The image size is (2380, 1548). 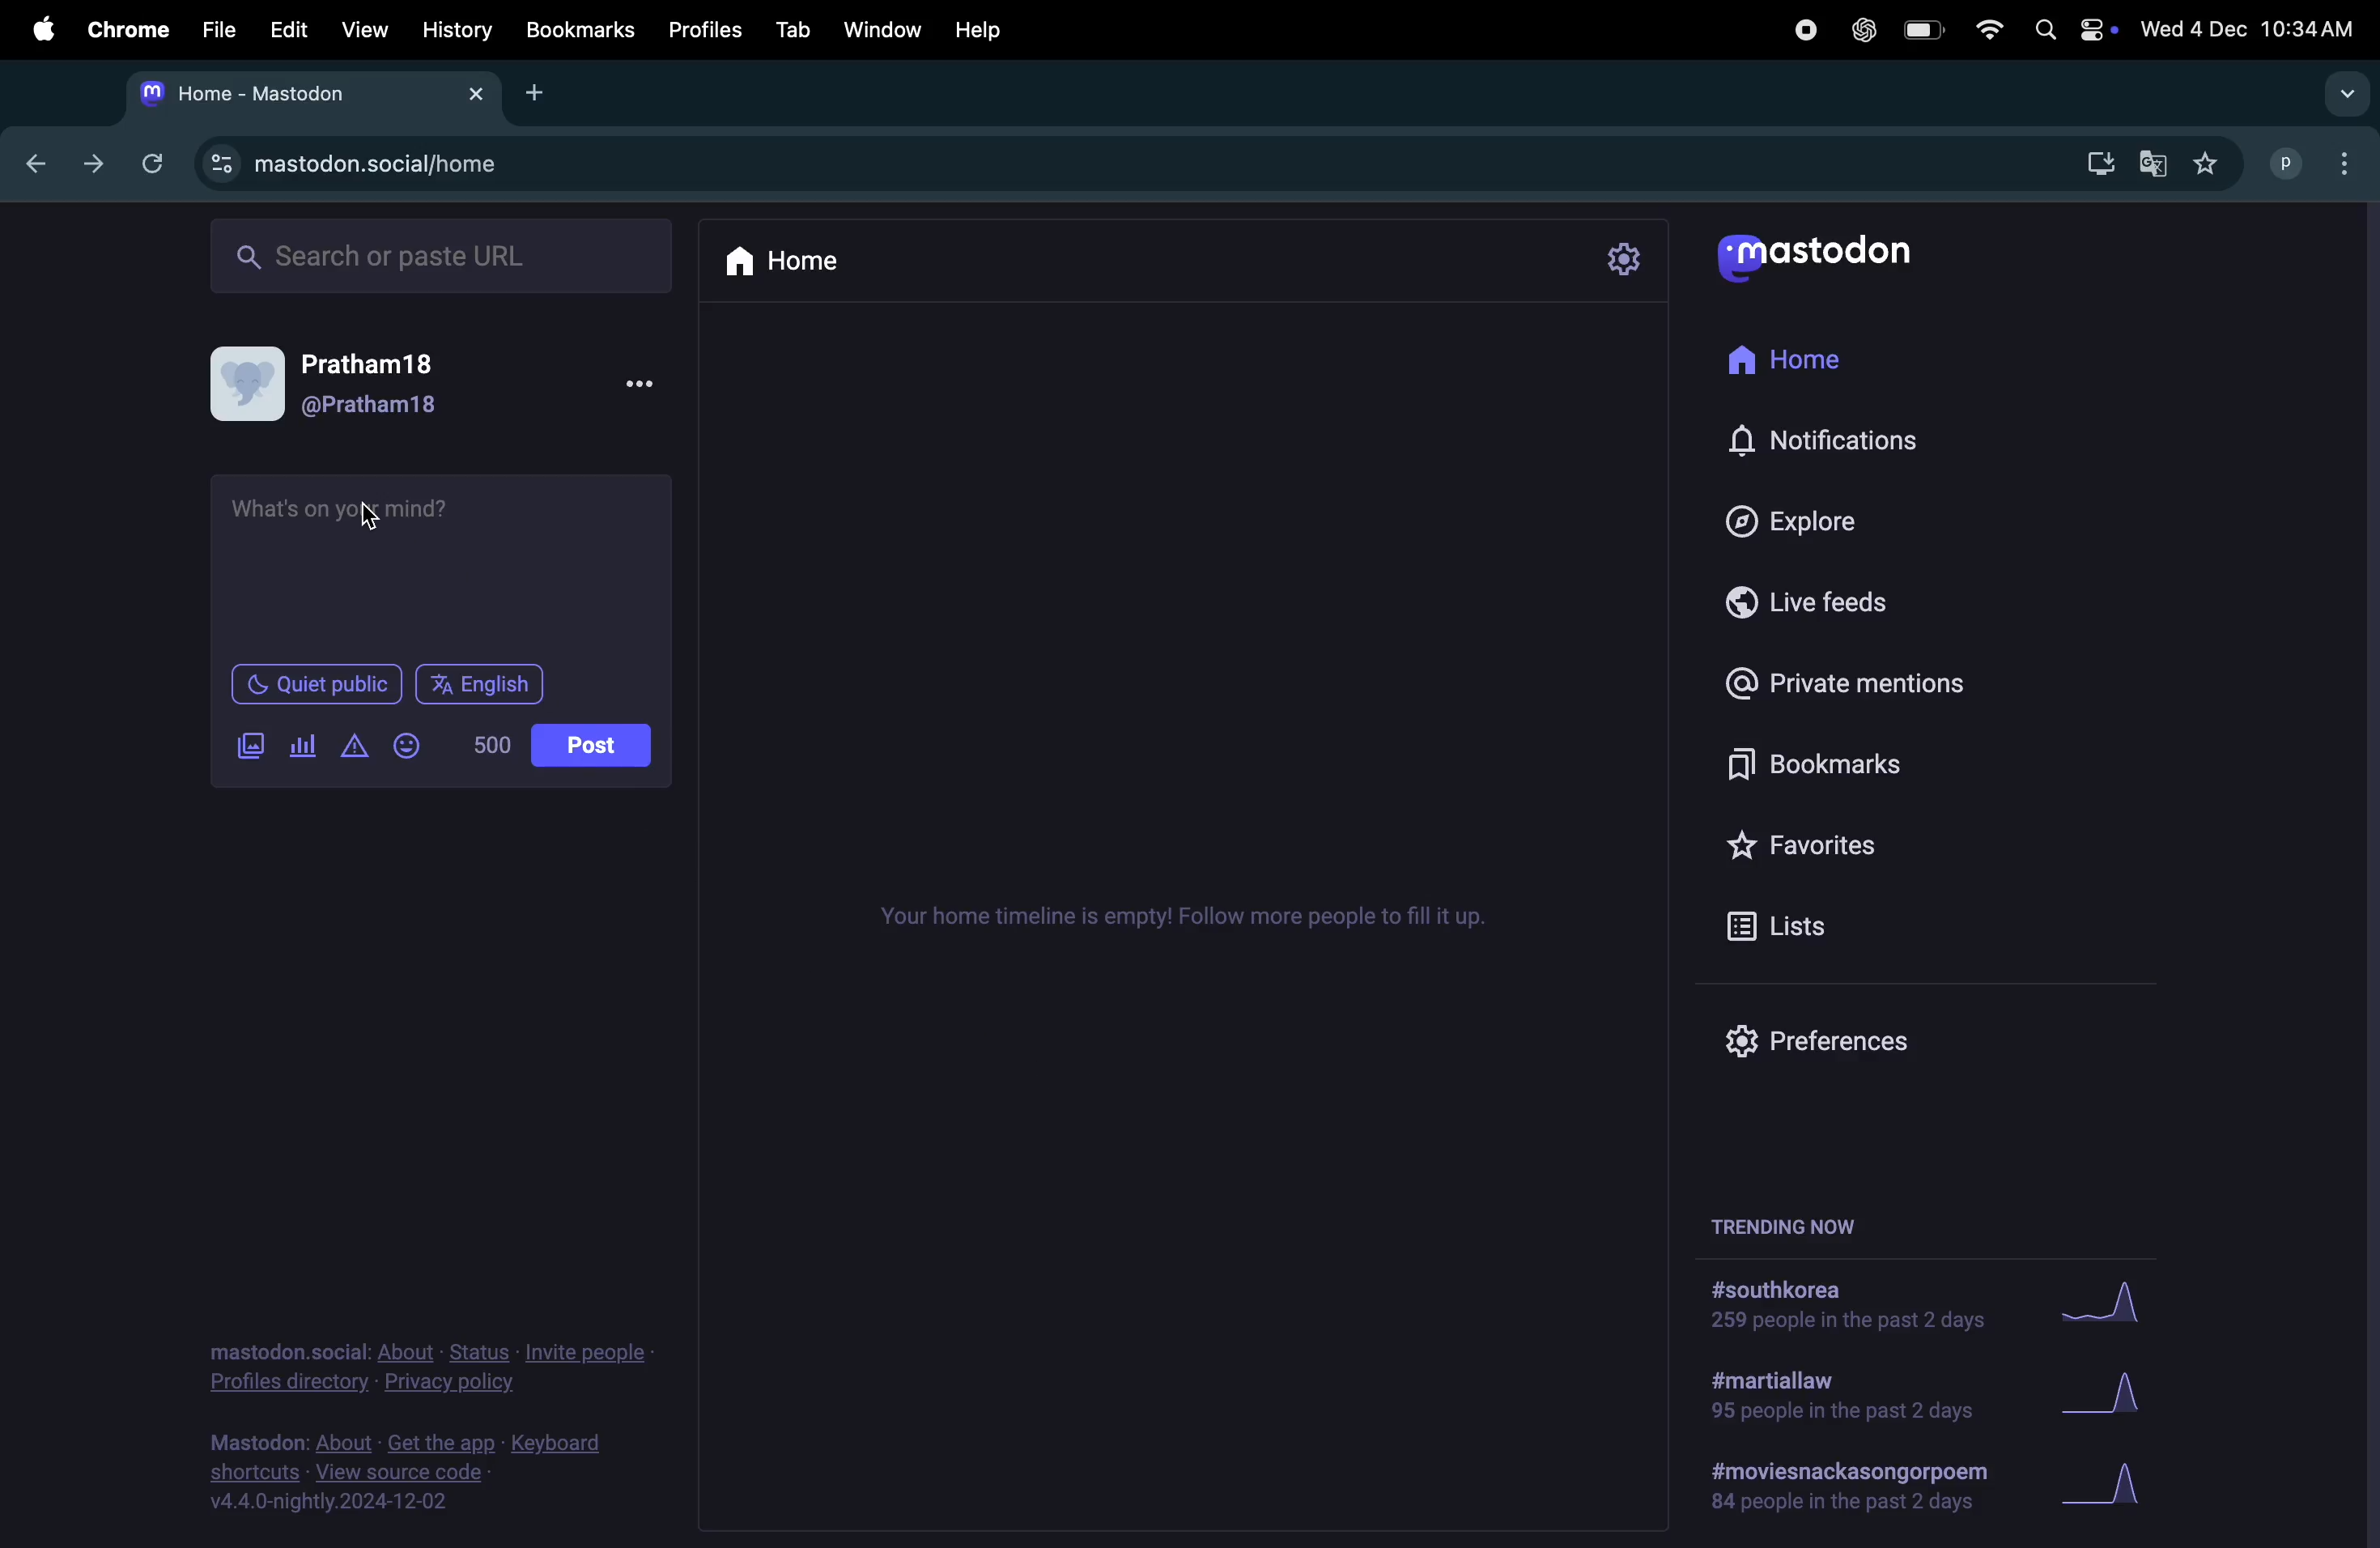 I want to click on Live feeds, so click(x=1808, y=598).